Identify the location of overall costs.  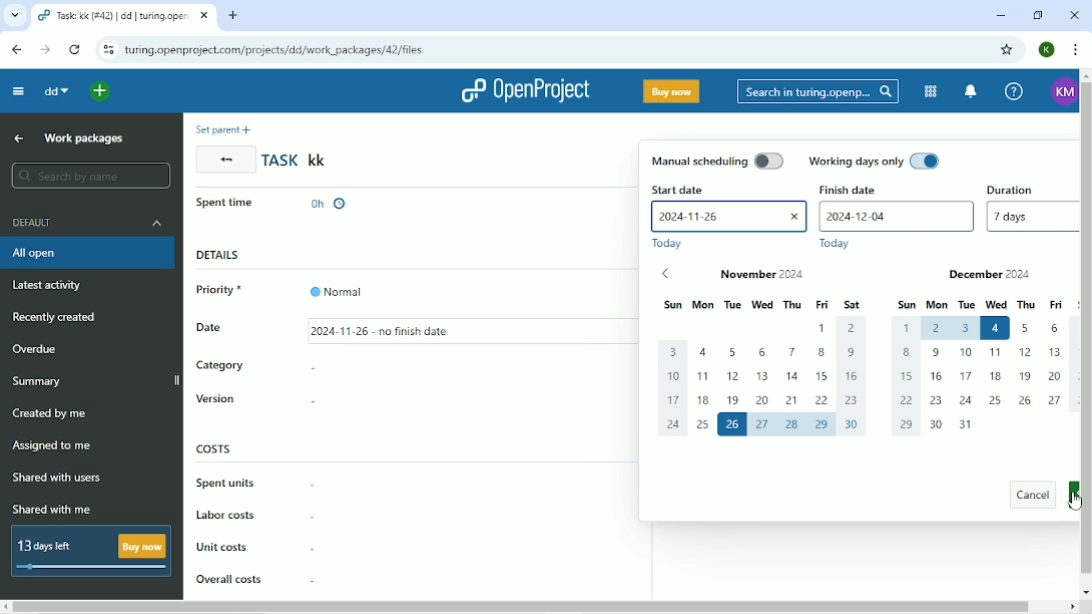
(255, 575).